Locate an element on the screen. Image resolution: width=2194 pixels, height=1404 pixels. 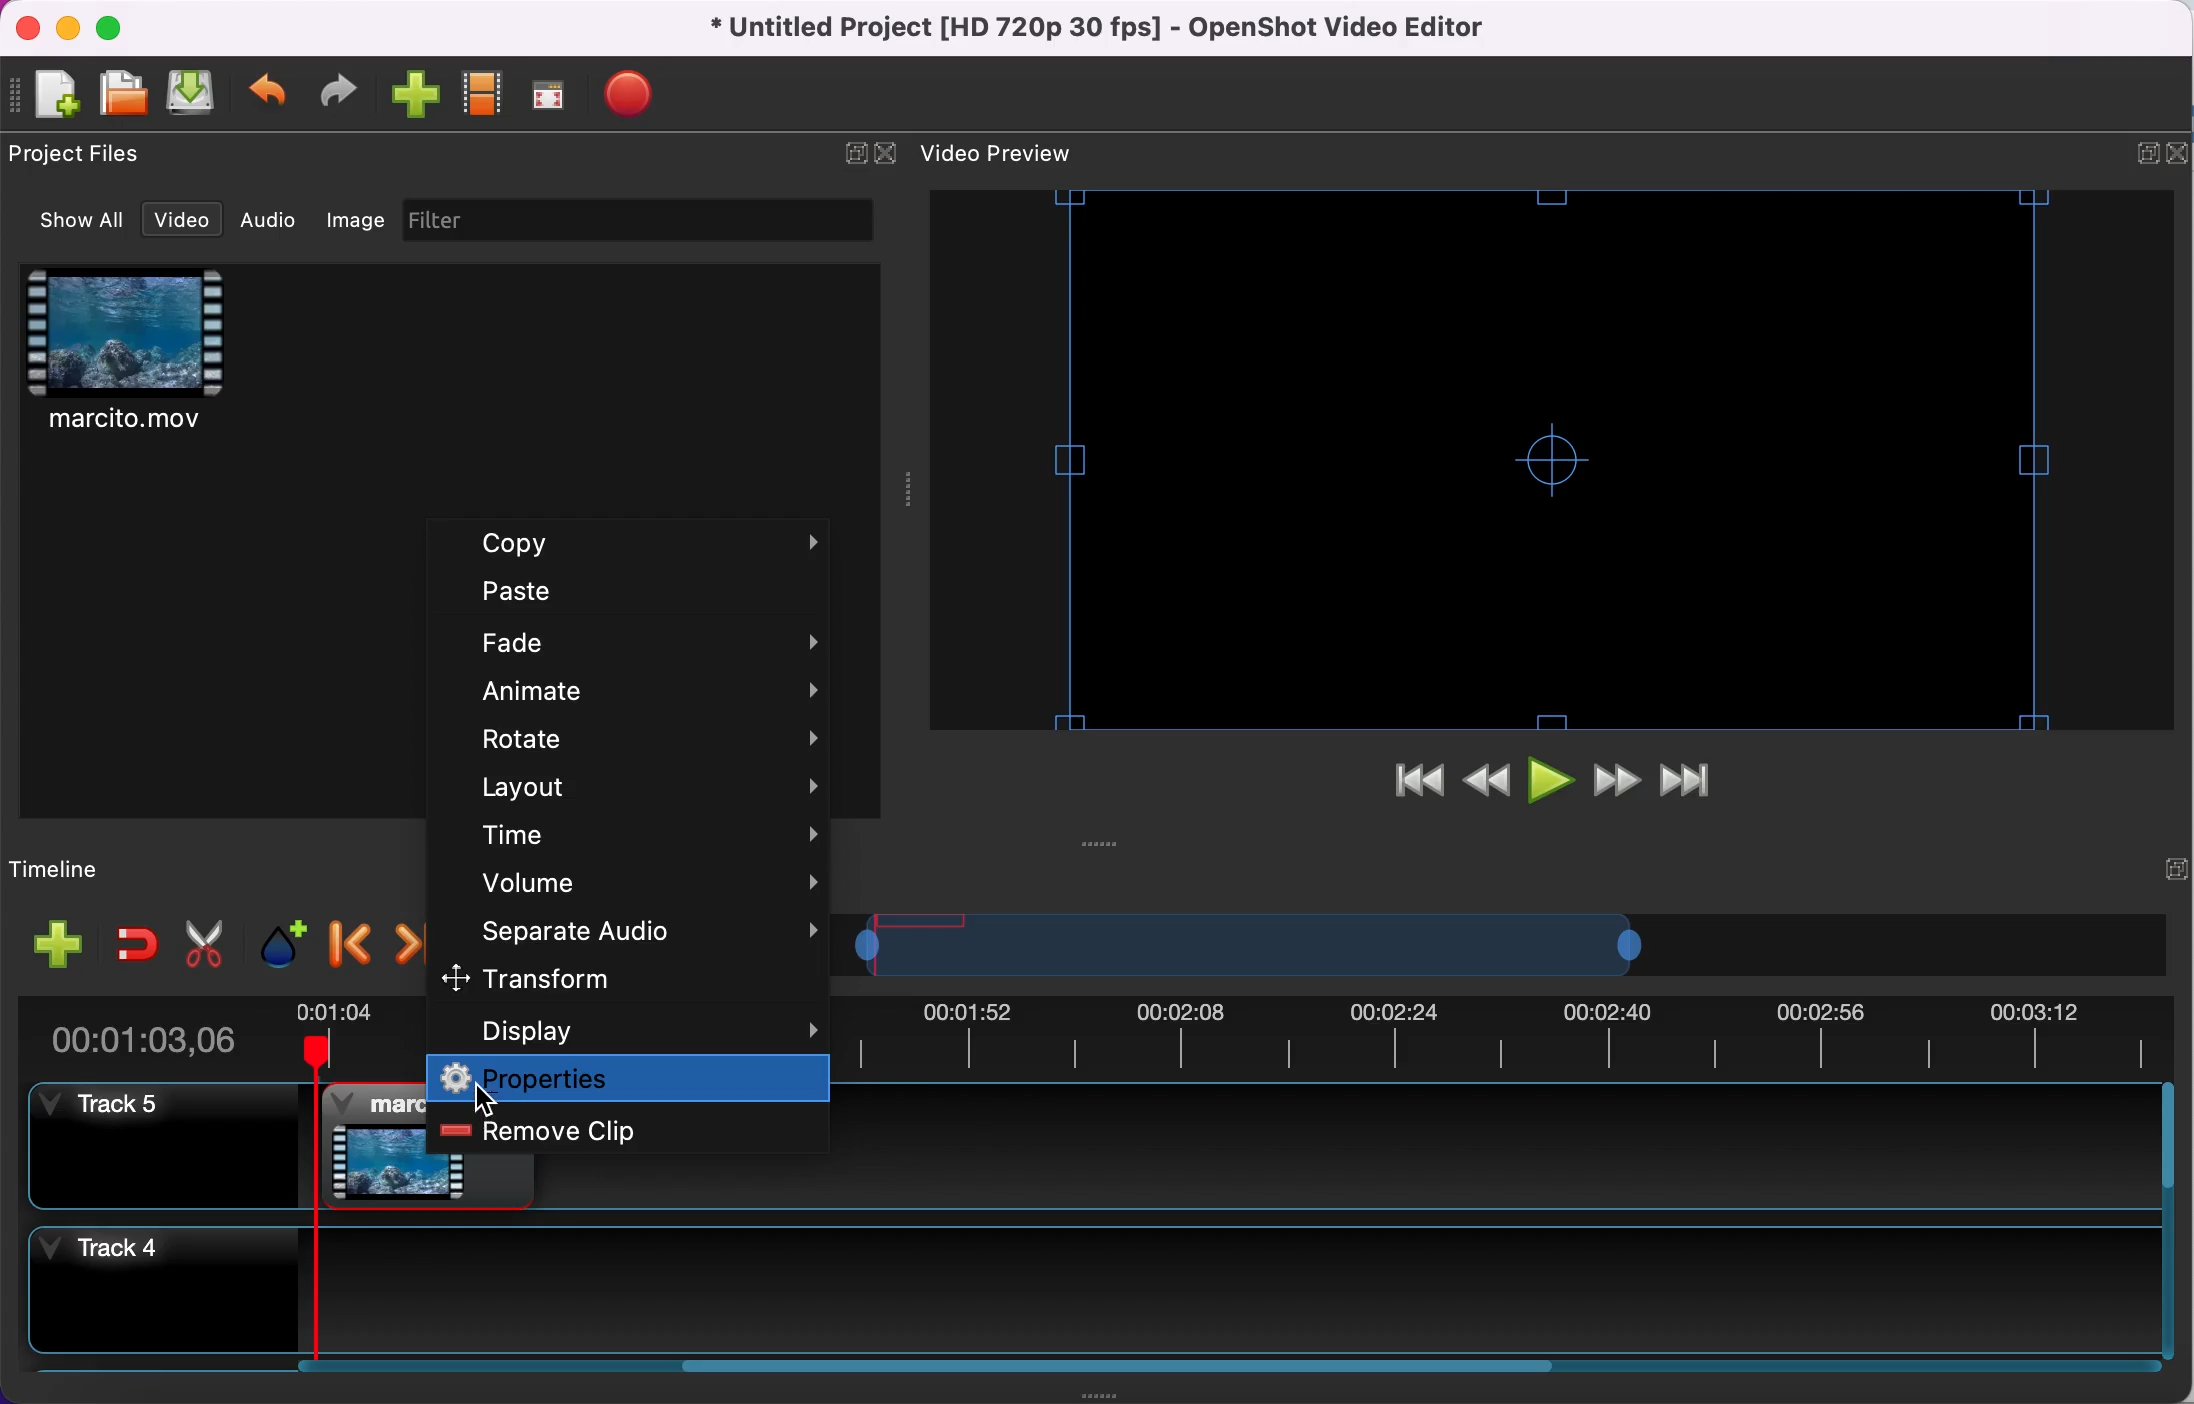
filter is located at coordinates (638, 221).